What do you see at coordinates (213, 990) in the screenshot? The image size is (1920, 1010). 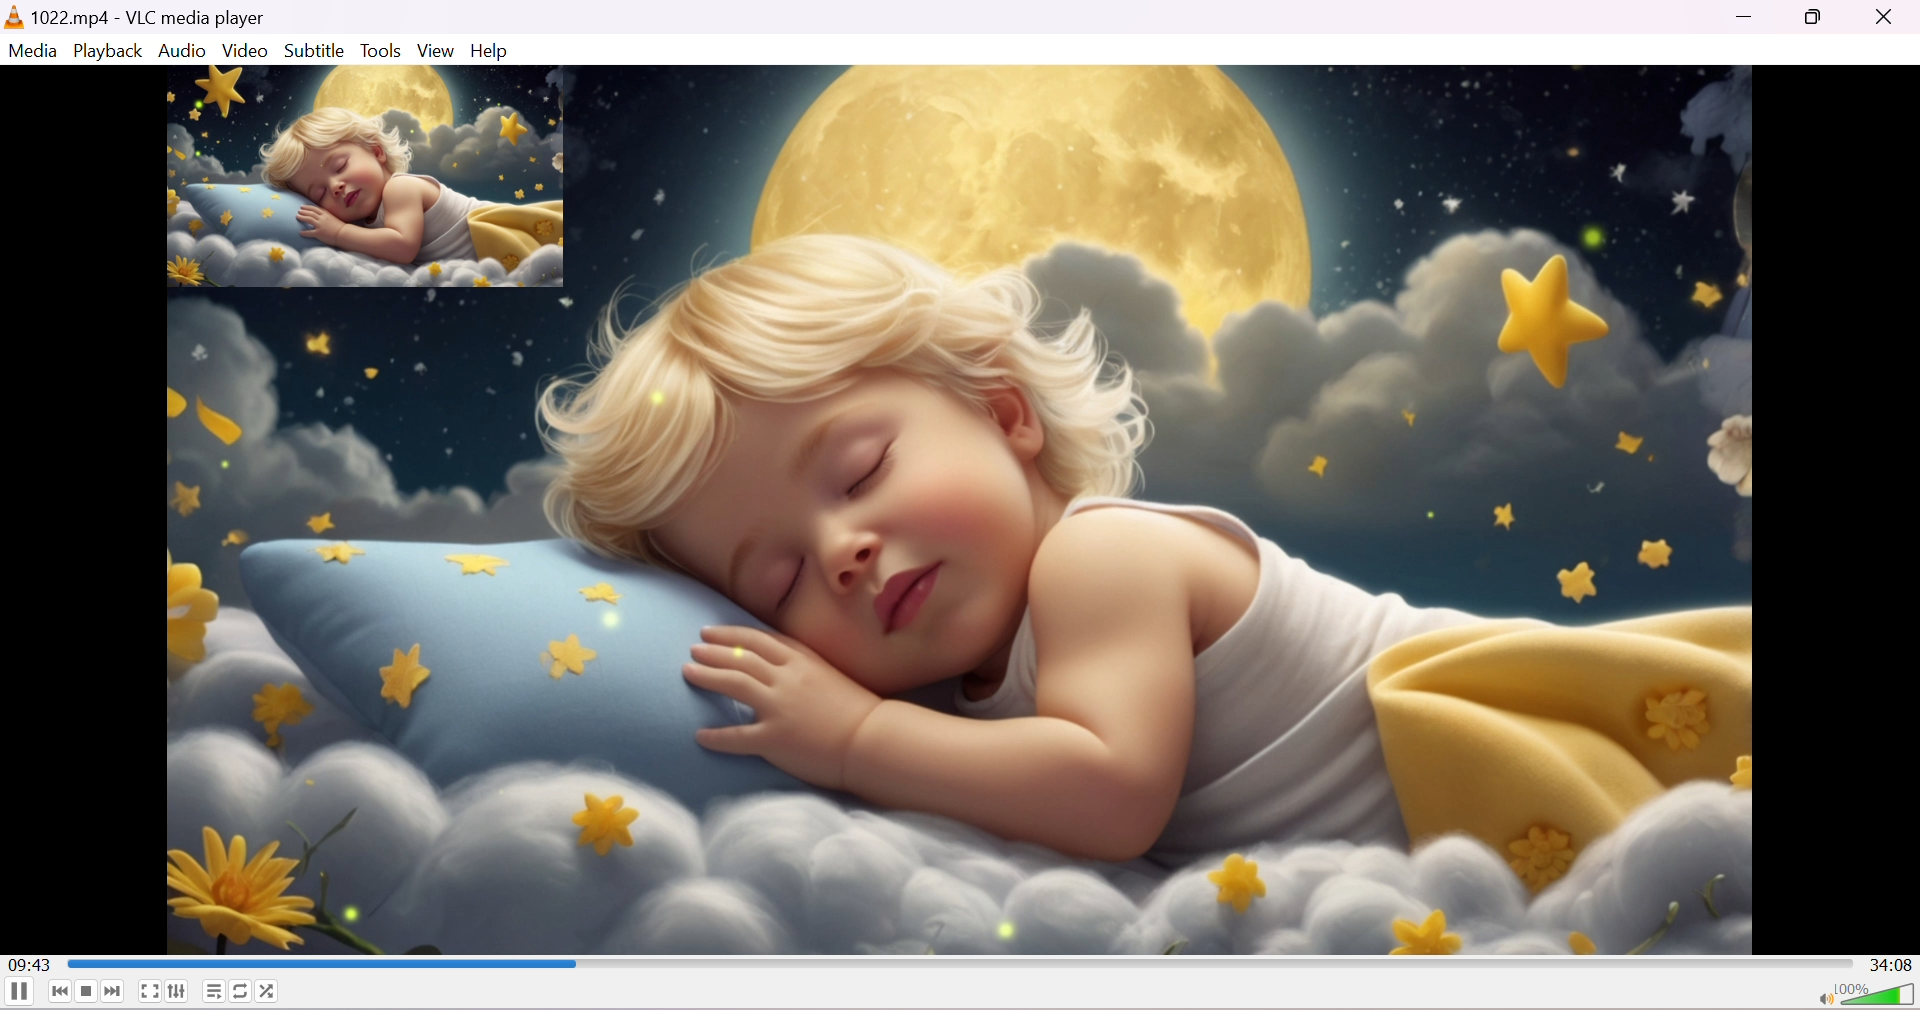 I see `Toggle playlist` at bounding box center [213, 990].